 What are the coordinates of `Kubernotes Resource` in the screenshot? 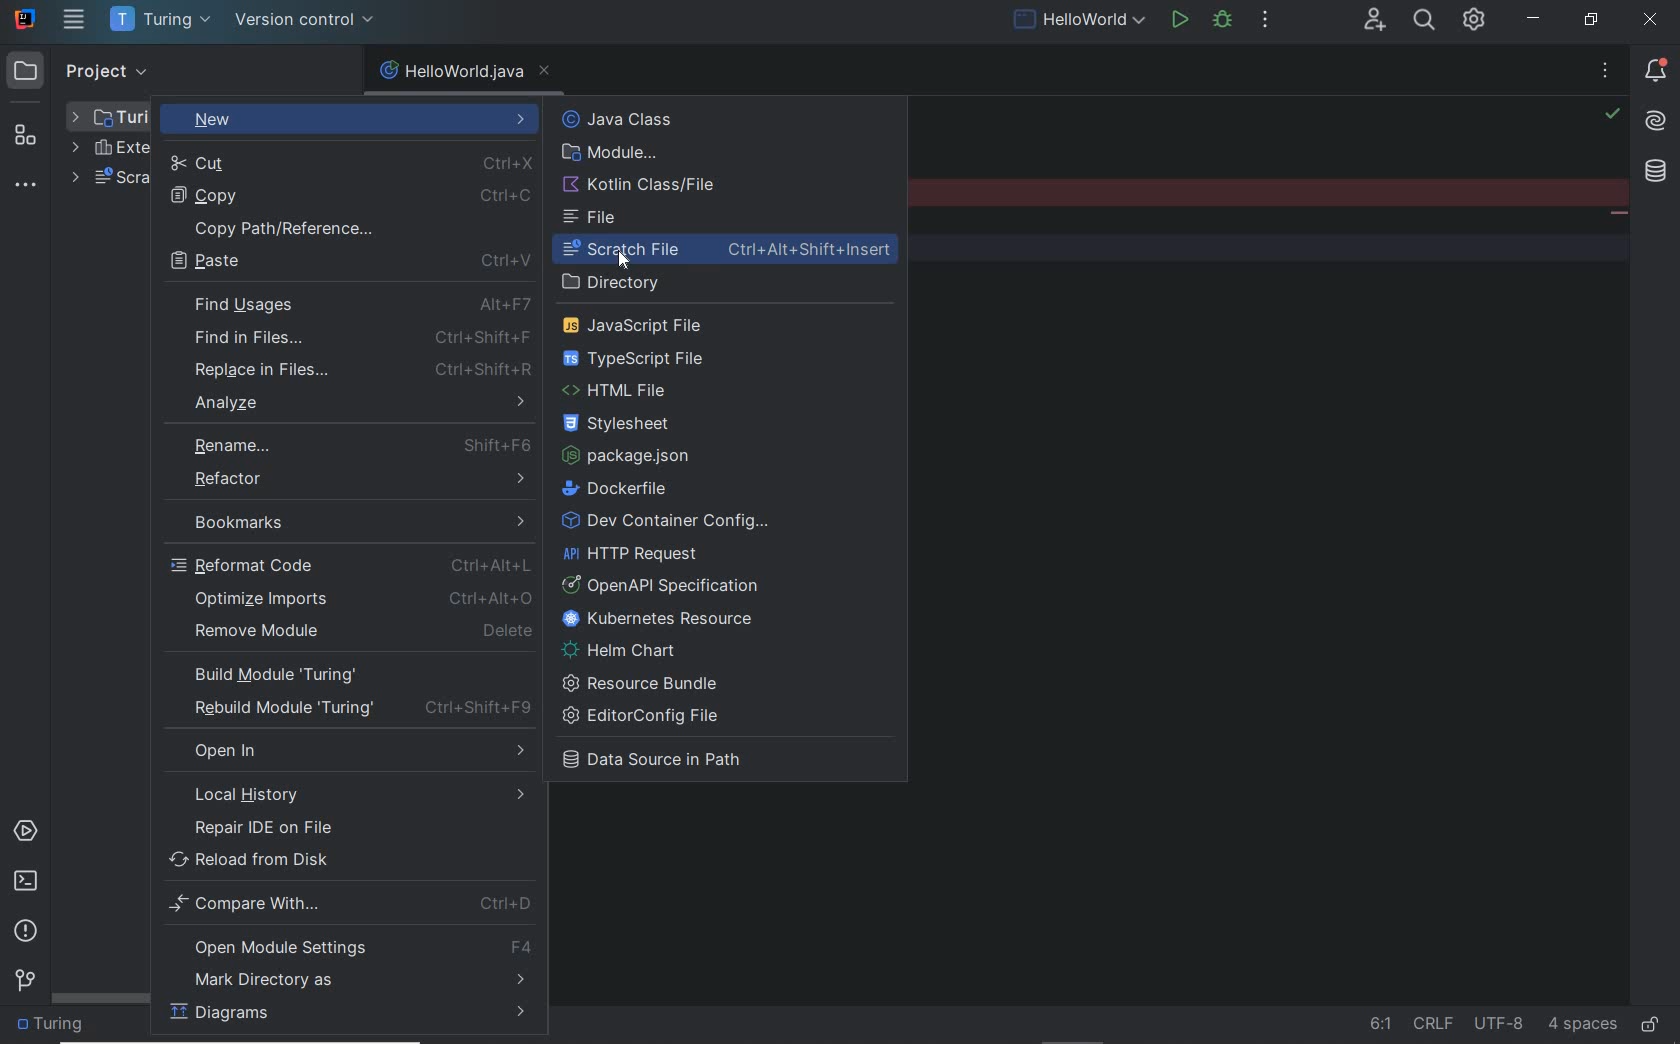 It's located at (664, 619).